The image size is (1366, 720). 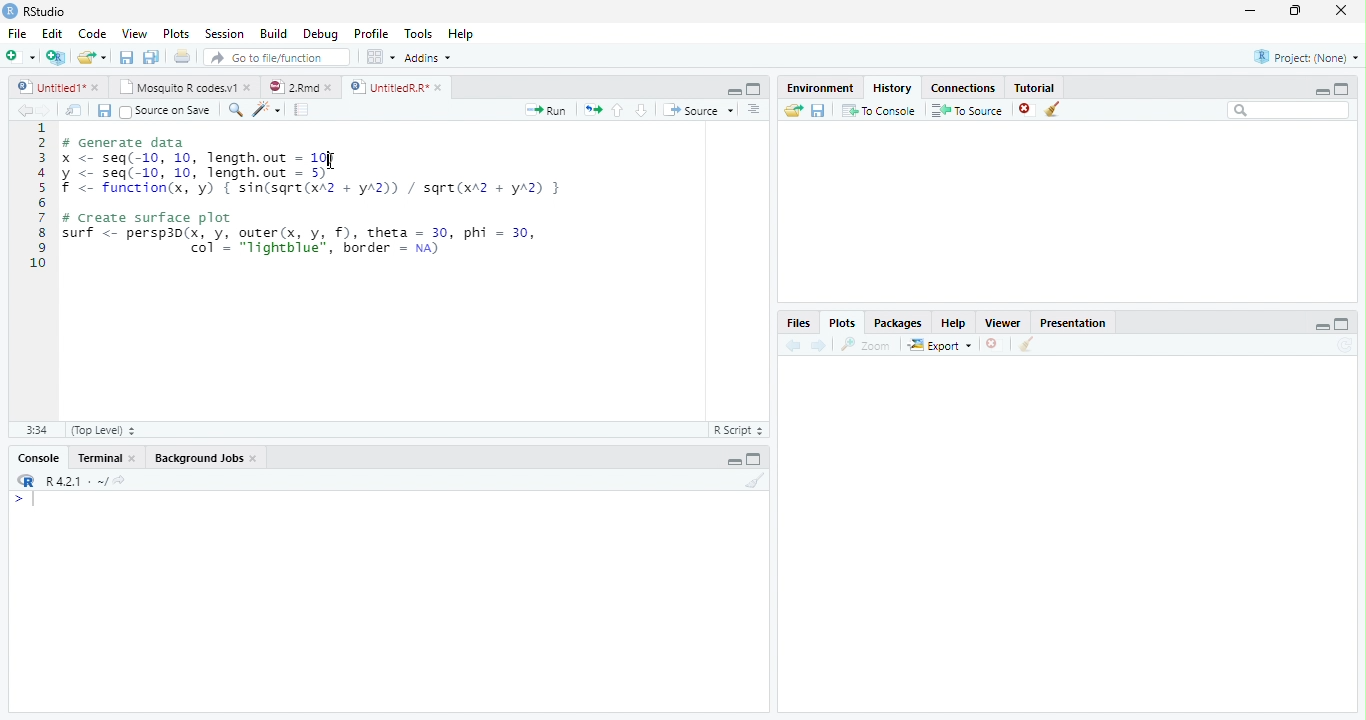 What do you see at coordinates (125, 56) in the screenshot?
I see `Save current document` at bounding box center [125, 56].